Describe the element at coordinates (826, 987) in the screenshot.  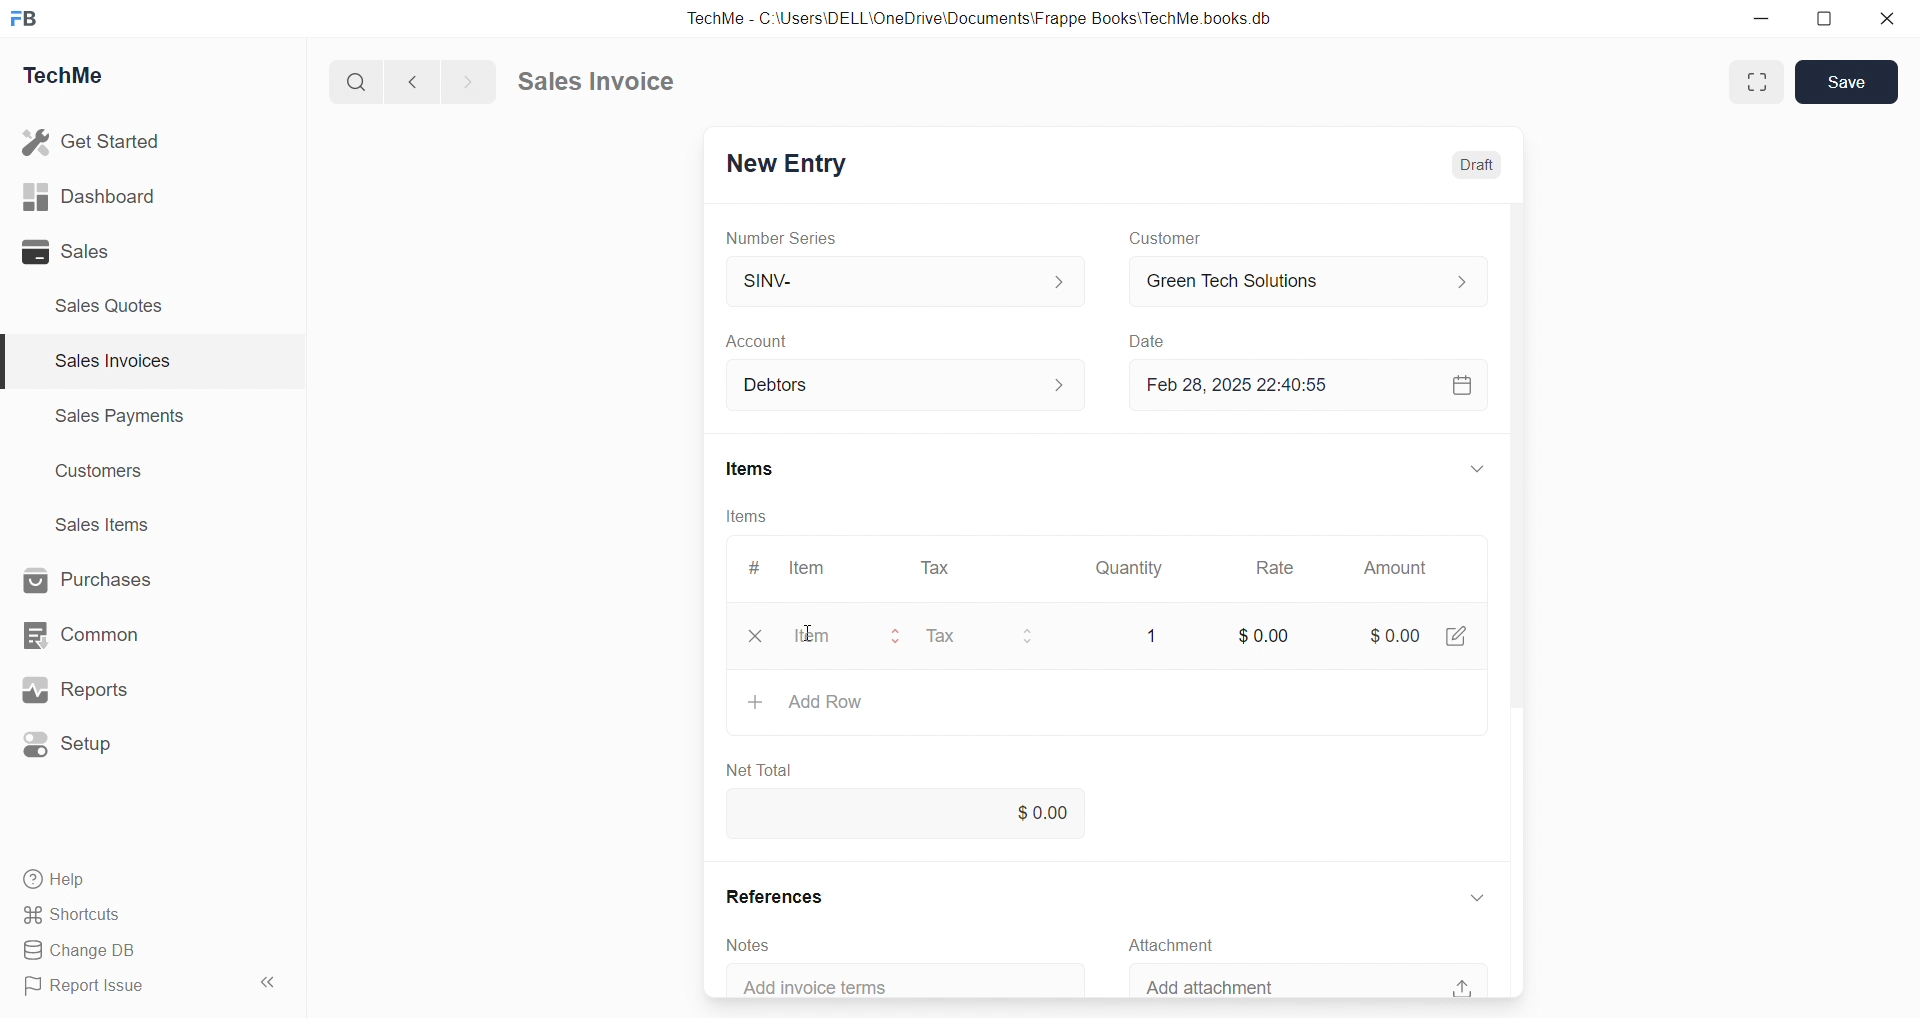
I see `Add invoice terms` at that location.